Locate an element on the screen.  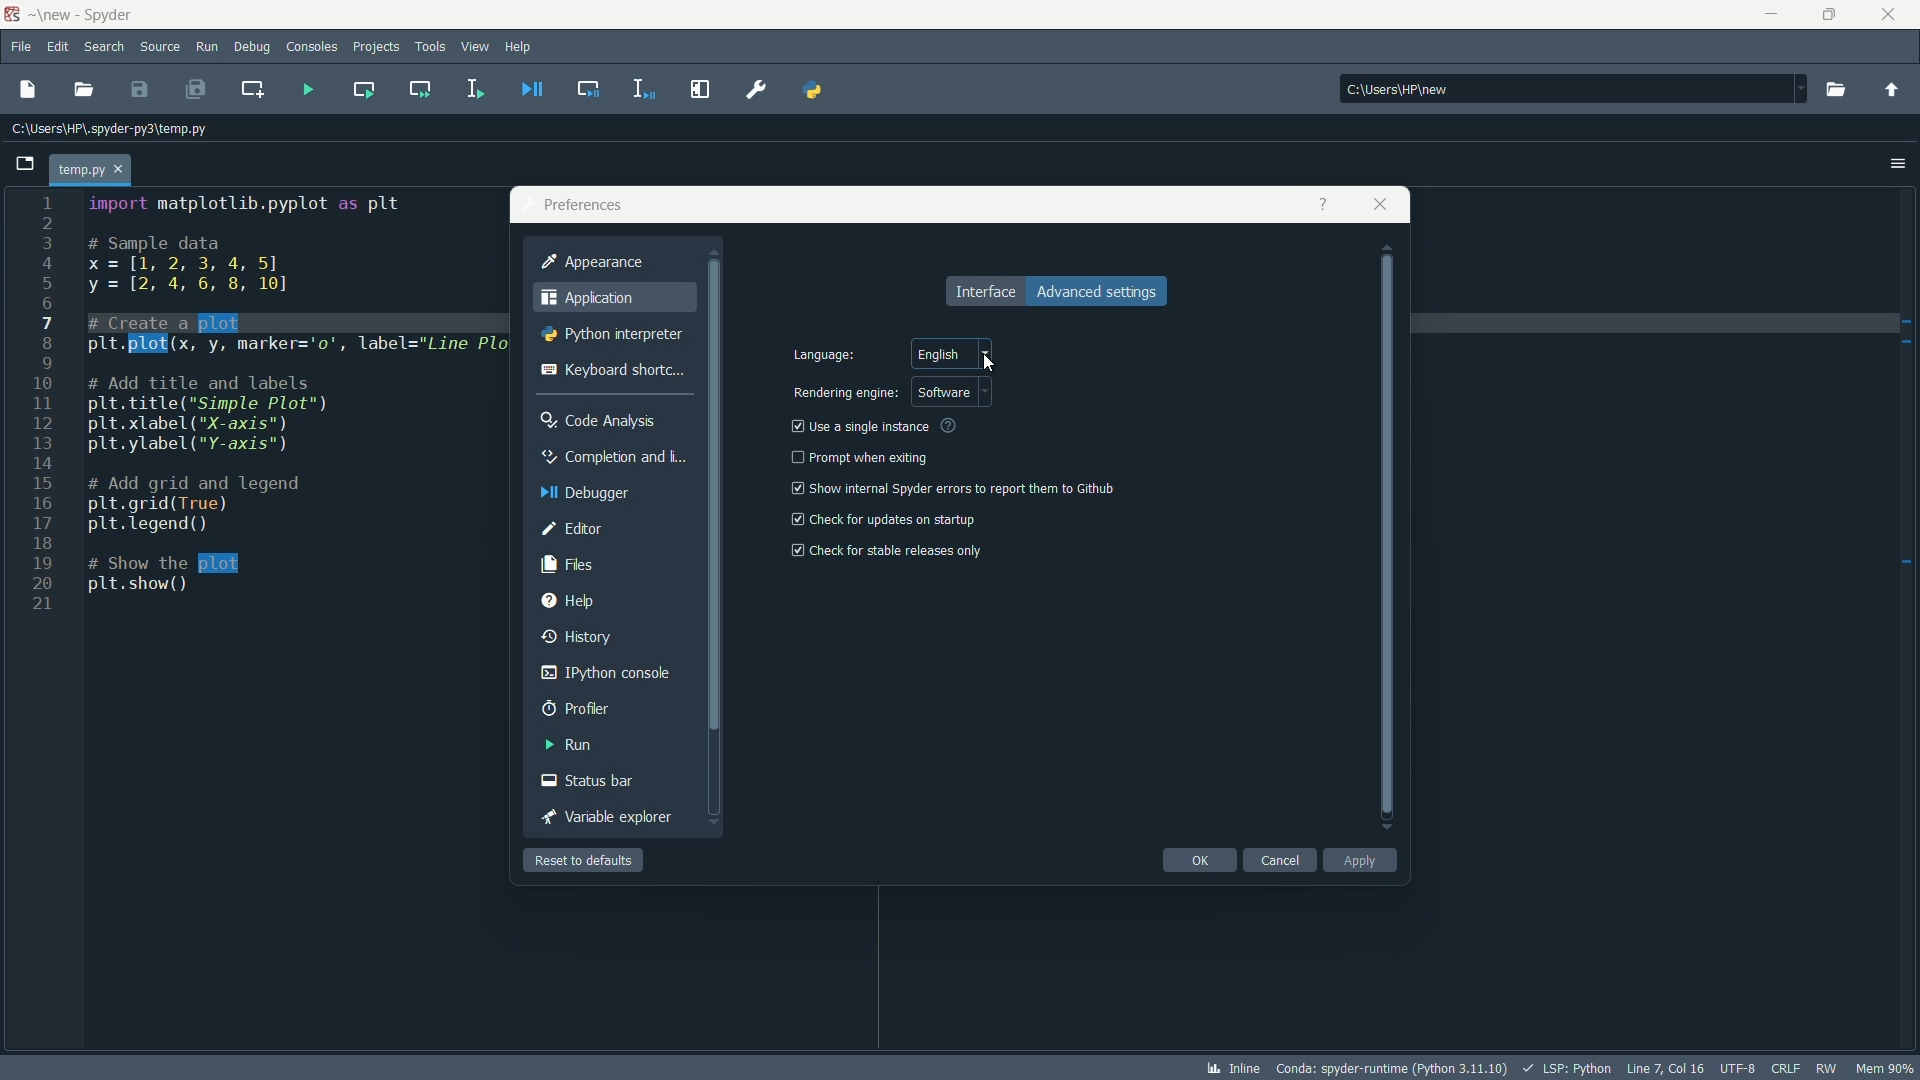
view is located at coordinates (473, 47).